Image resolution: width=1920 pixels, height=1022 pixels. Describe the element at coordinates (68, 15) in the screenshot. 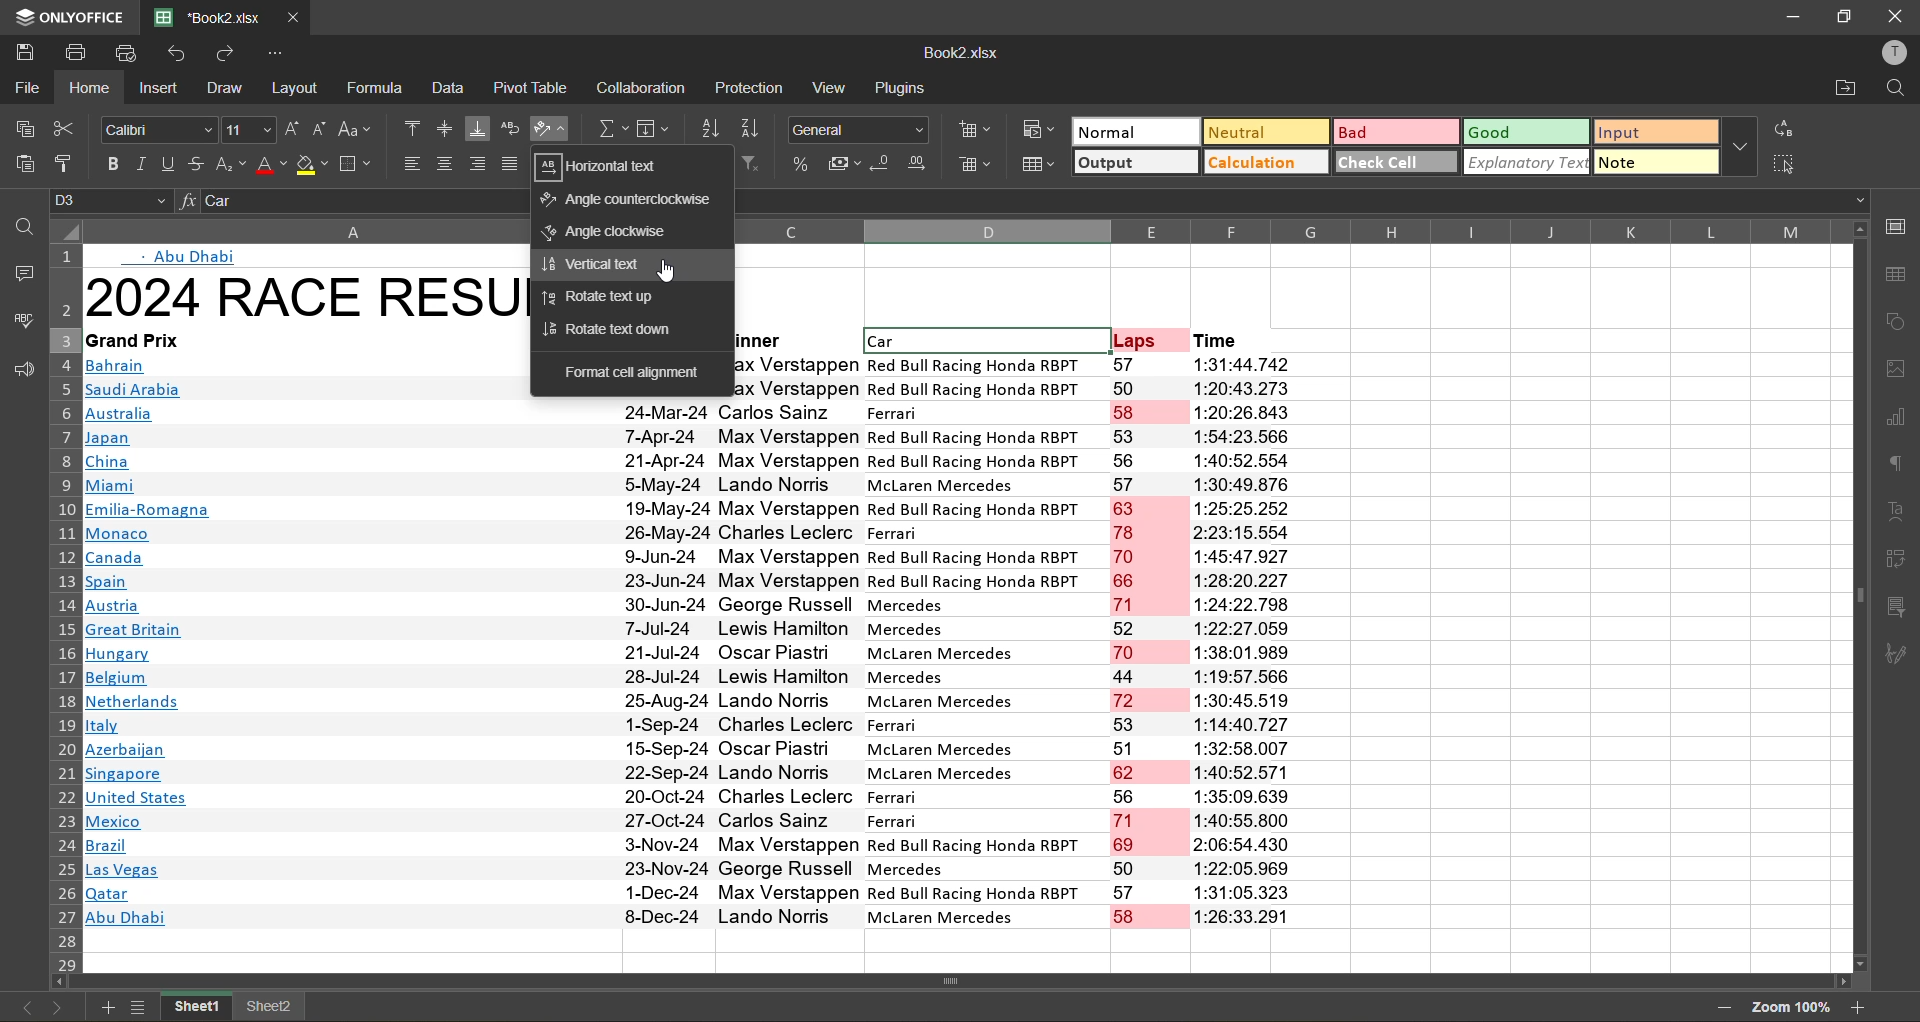

I see `app name` at that location.